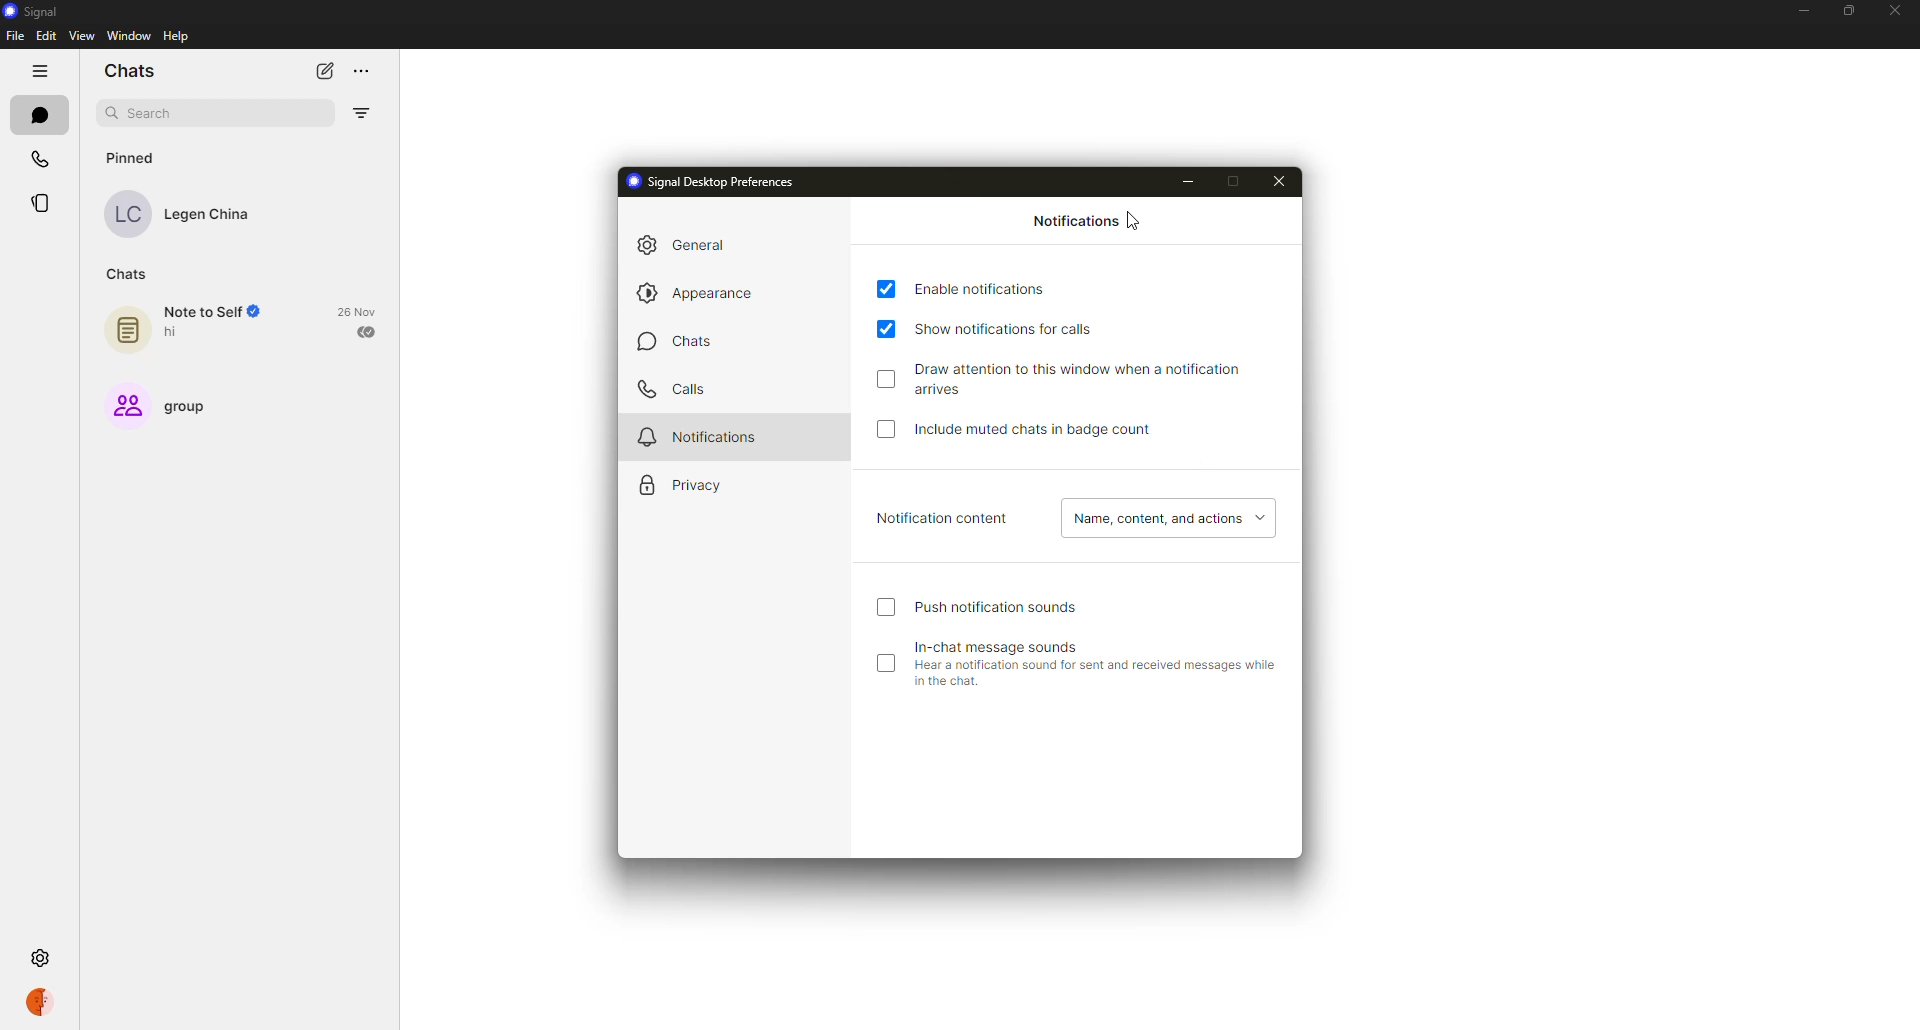 The image size is (1920, 1030). I want to click on note to self, so click(192, 327).